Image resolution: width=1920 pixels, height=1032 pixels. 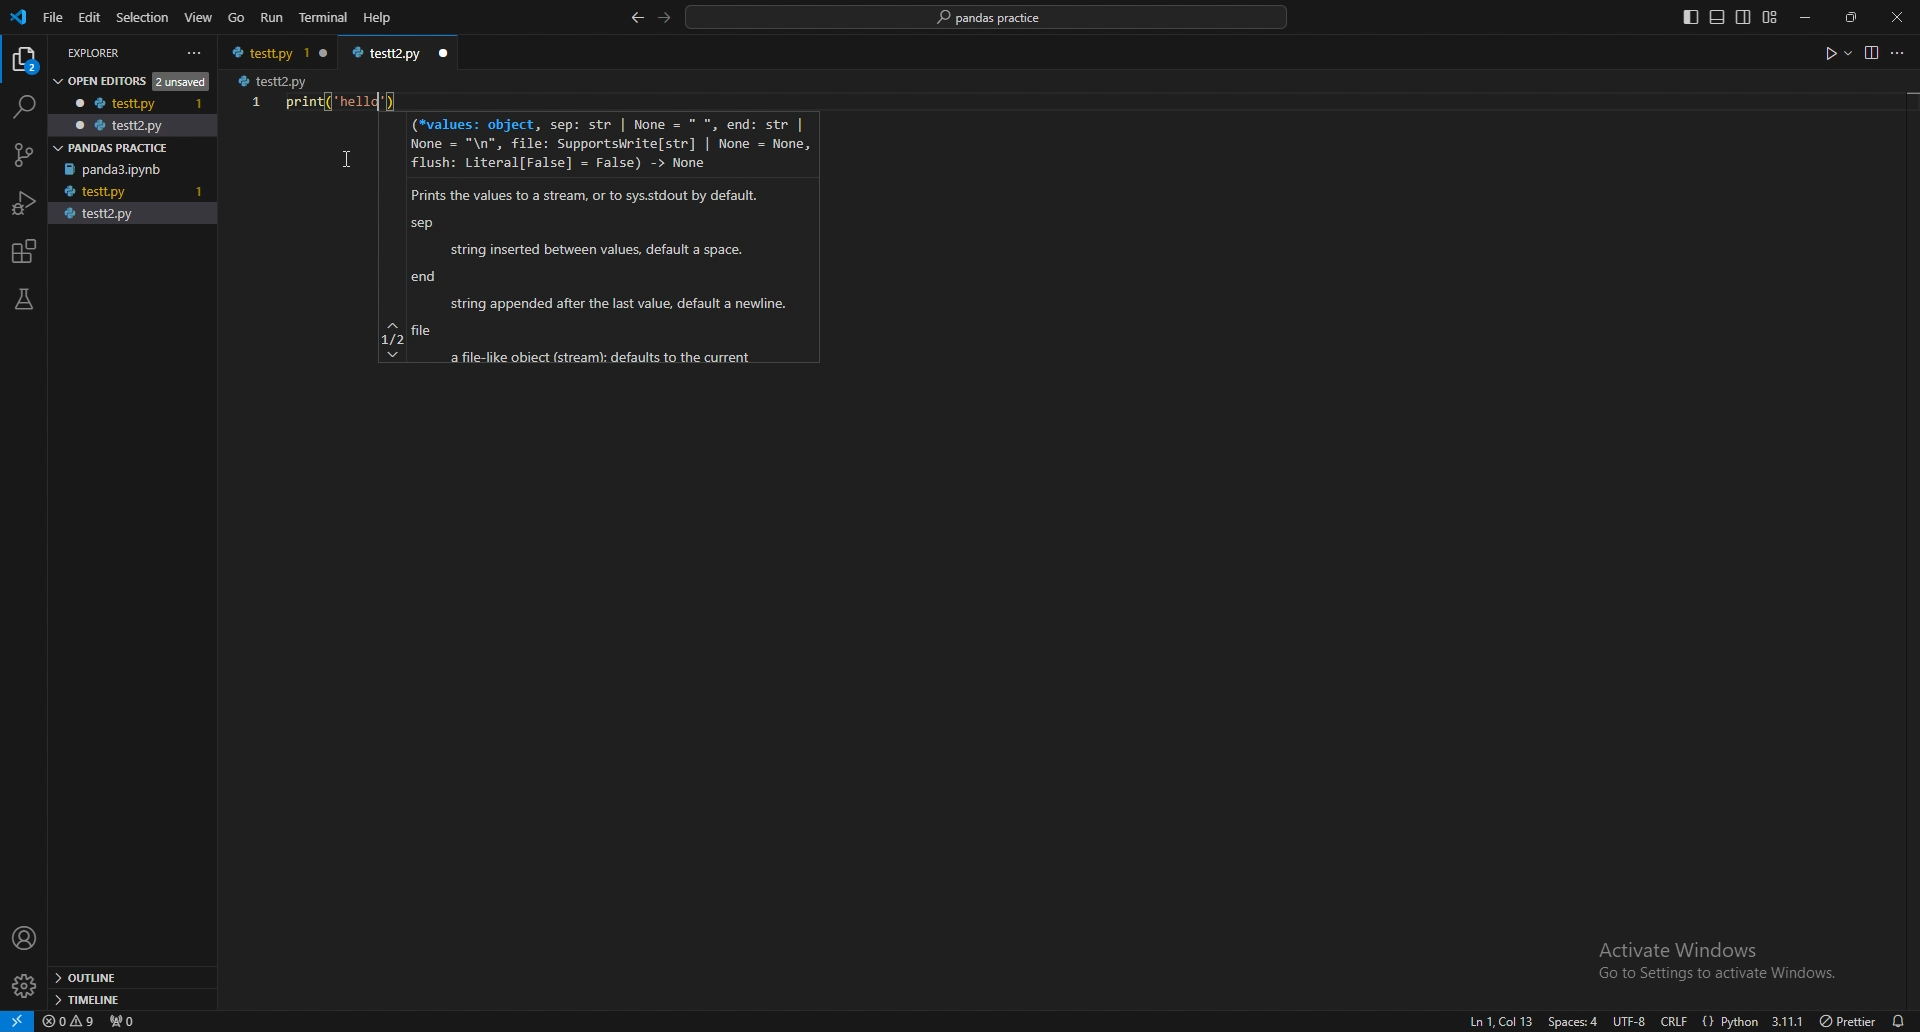 What do you see at coordinates (325, 17) in the screenshot?
I see `terminal` at bounding box center [325, 17].